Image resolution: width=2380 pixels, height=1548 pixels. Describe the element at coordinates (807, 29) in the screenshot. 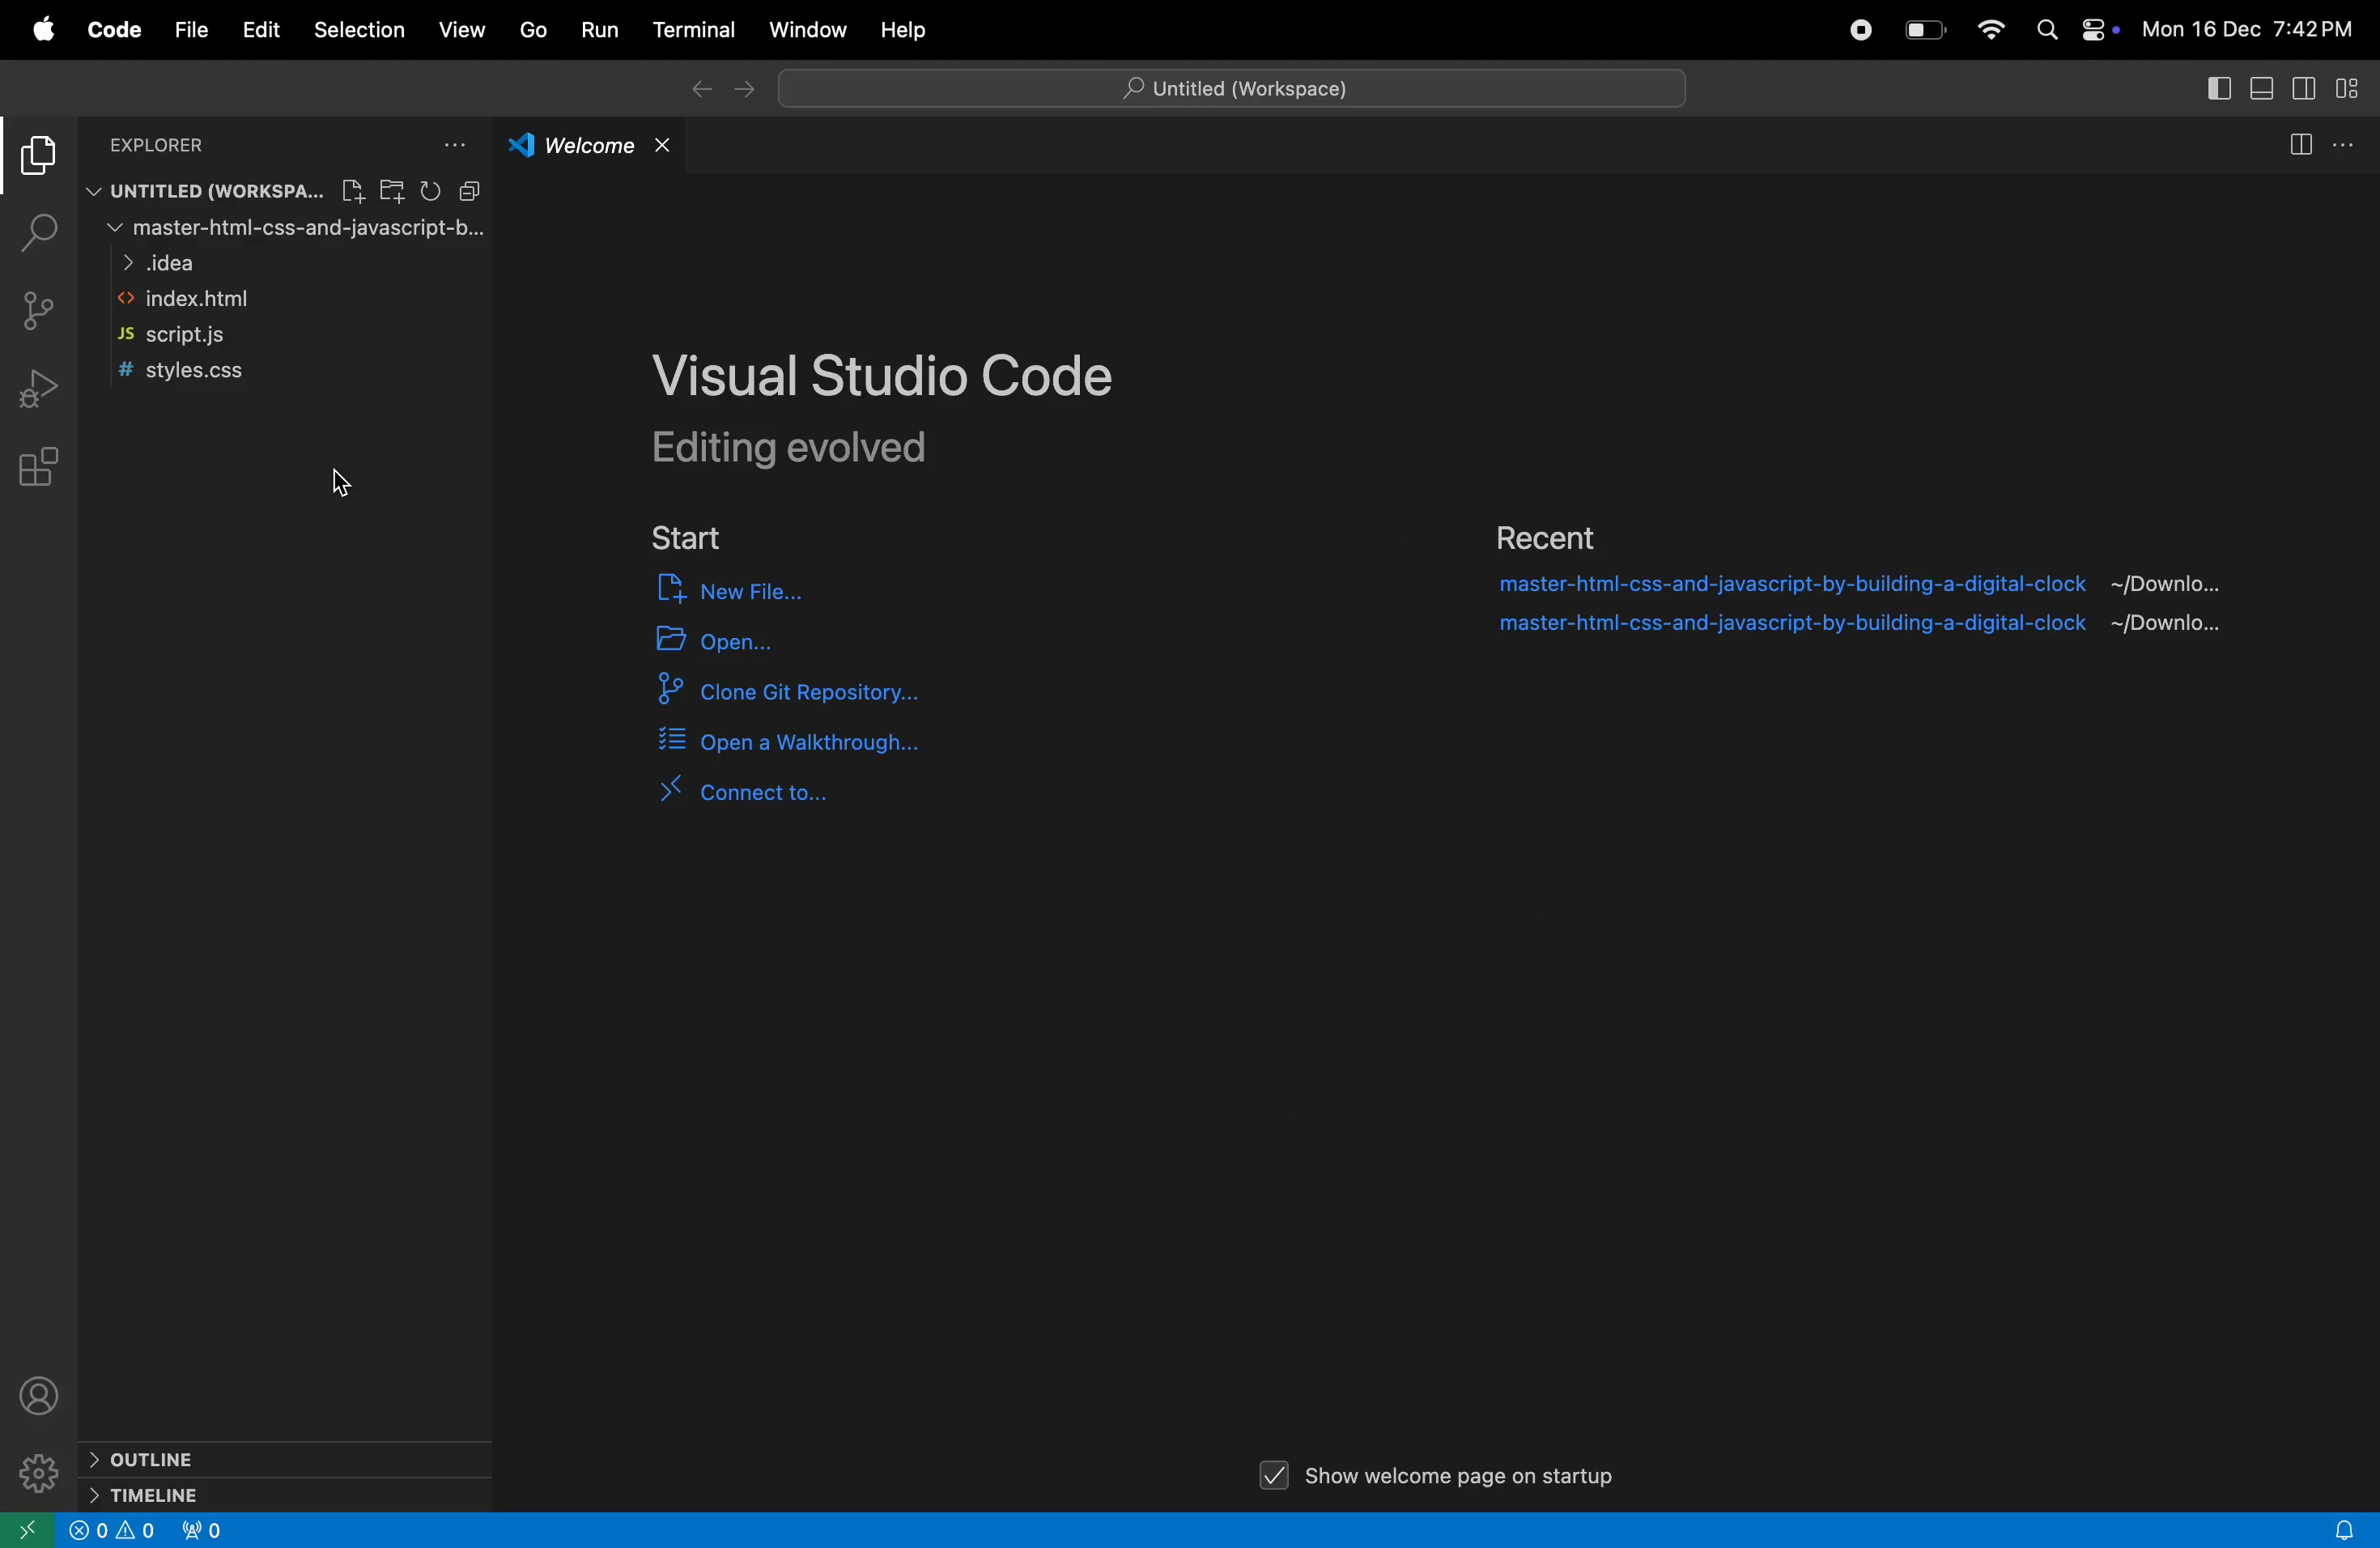

I see `Window` at that location.